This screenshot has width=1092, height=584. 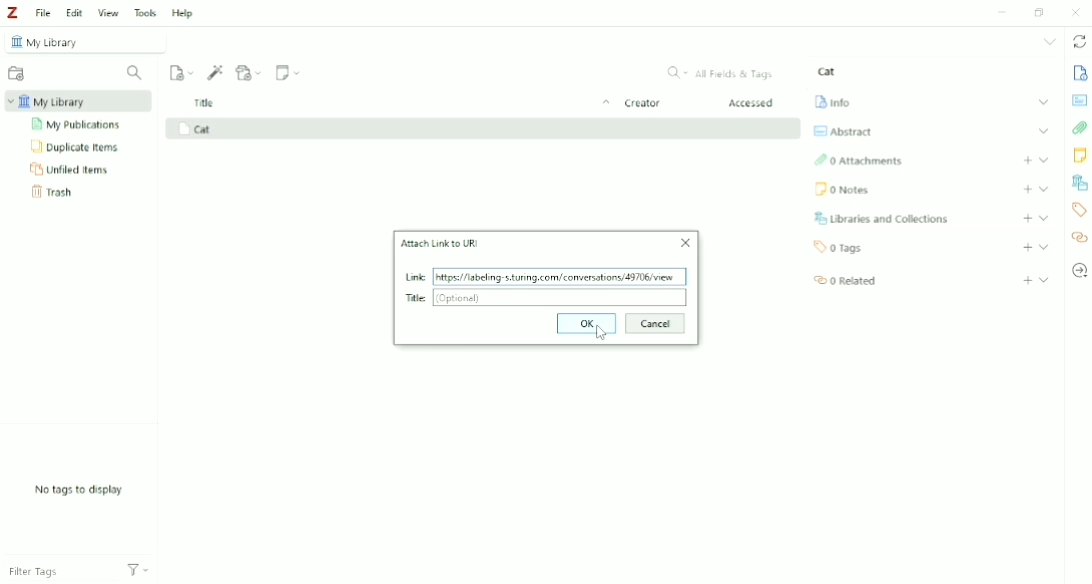 I want to click on Info, so click(x=832, y=100).